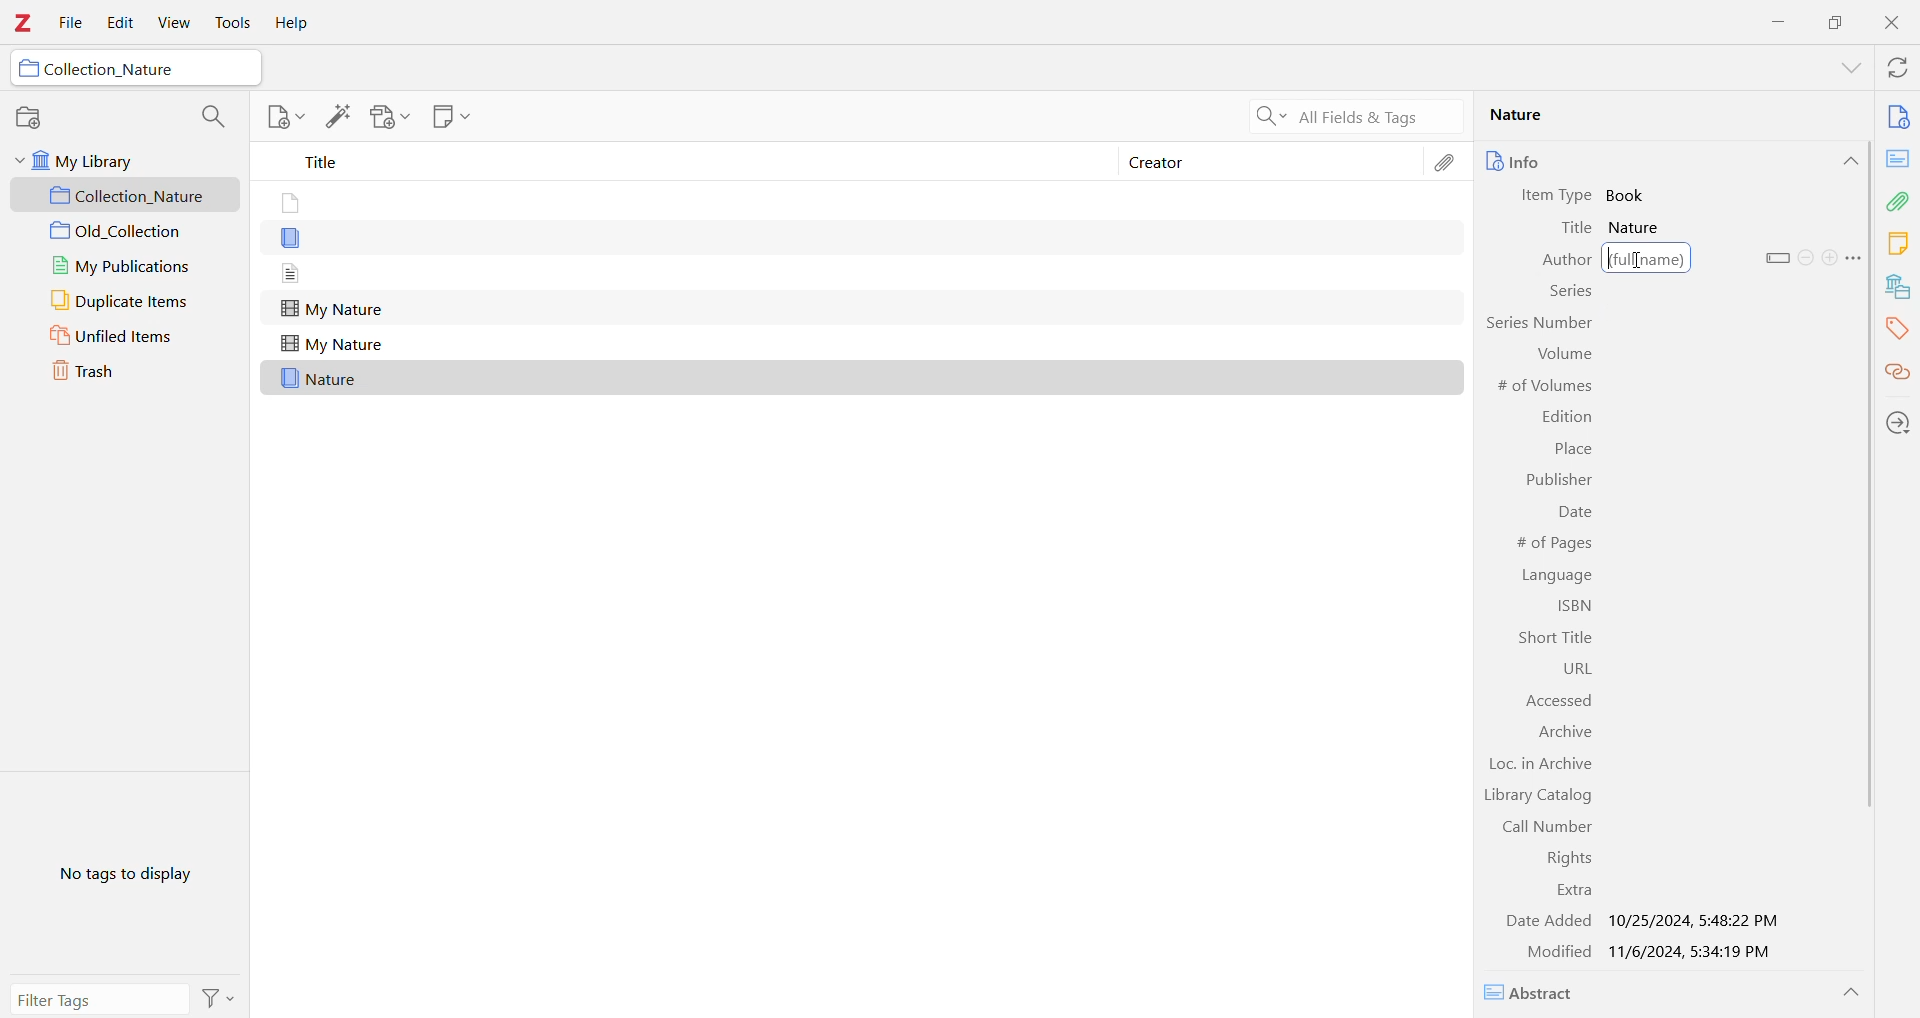  Describe the element at coordinates (1806, 257) in the screenshot. I see `Delete` at that location.